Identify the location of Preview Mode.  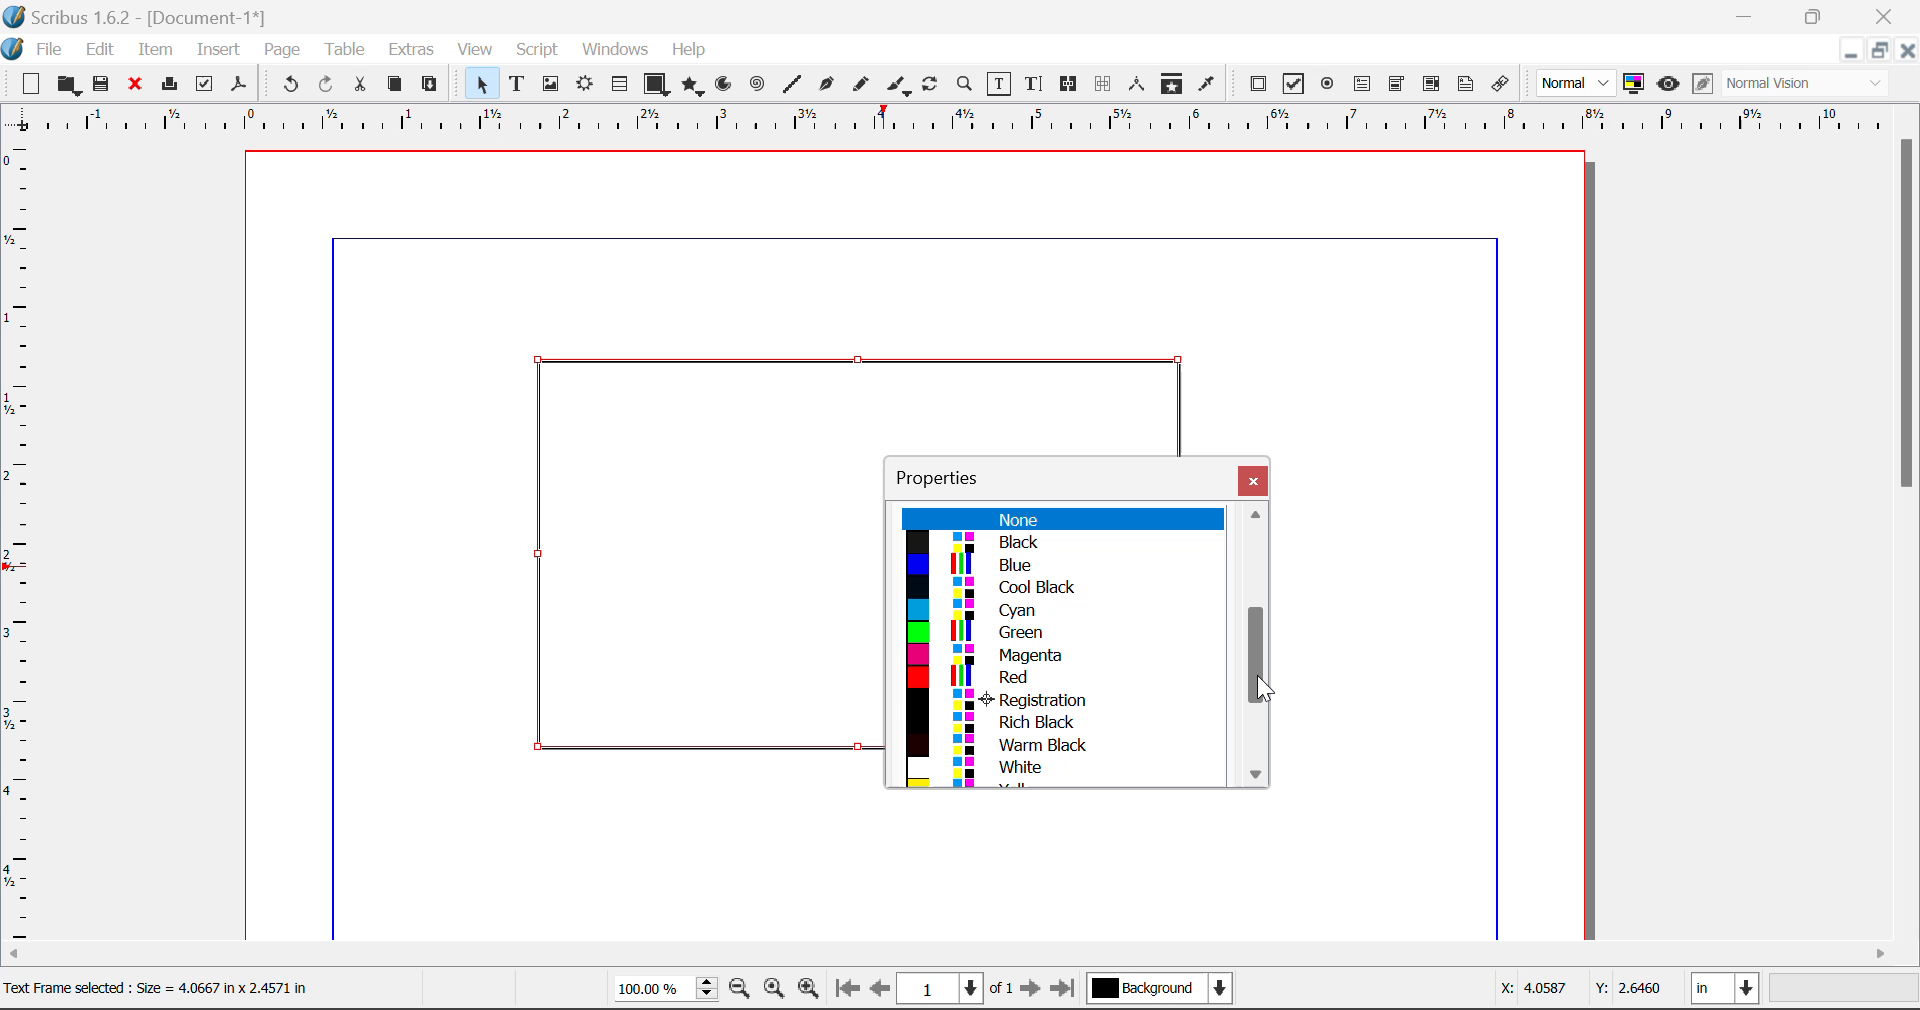
(1668, 84).